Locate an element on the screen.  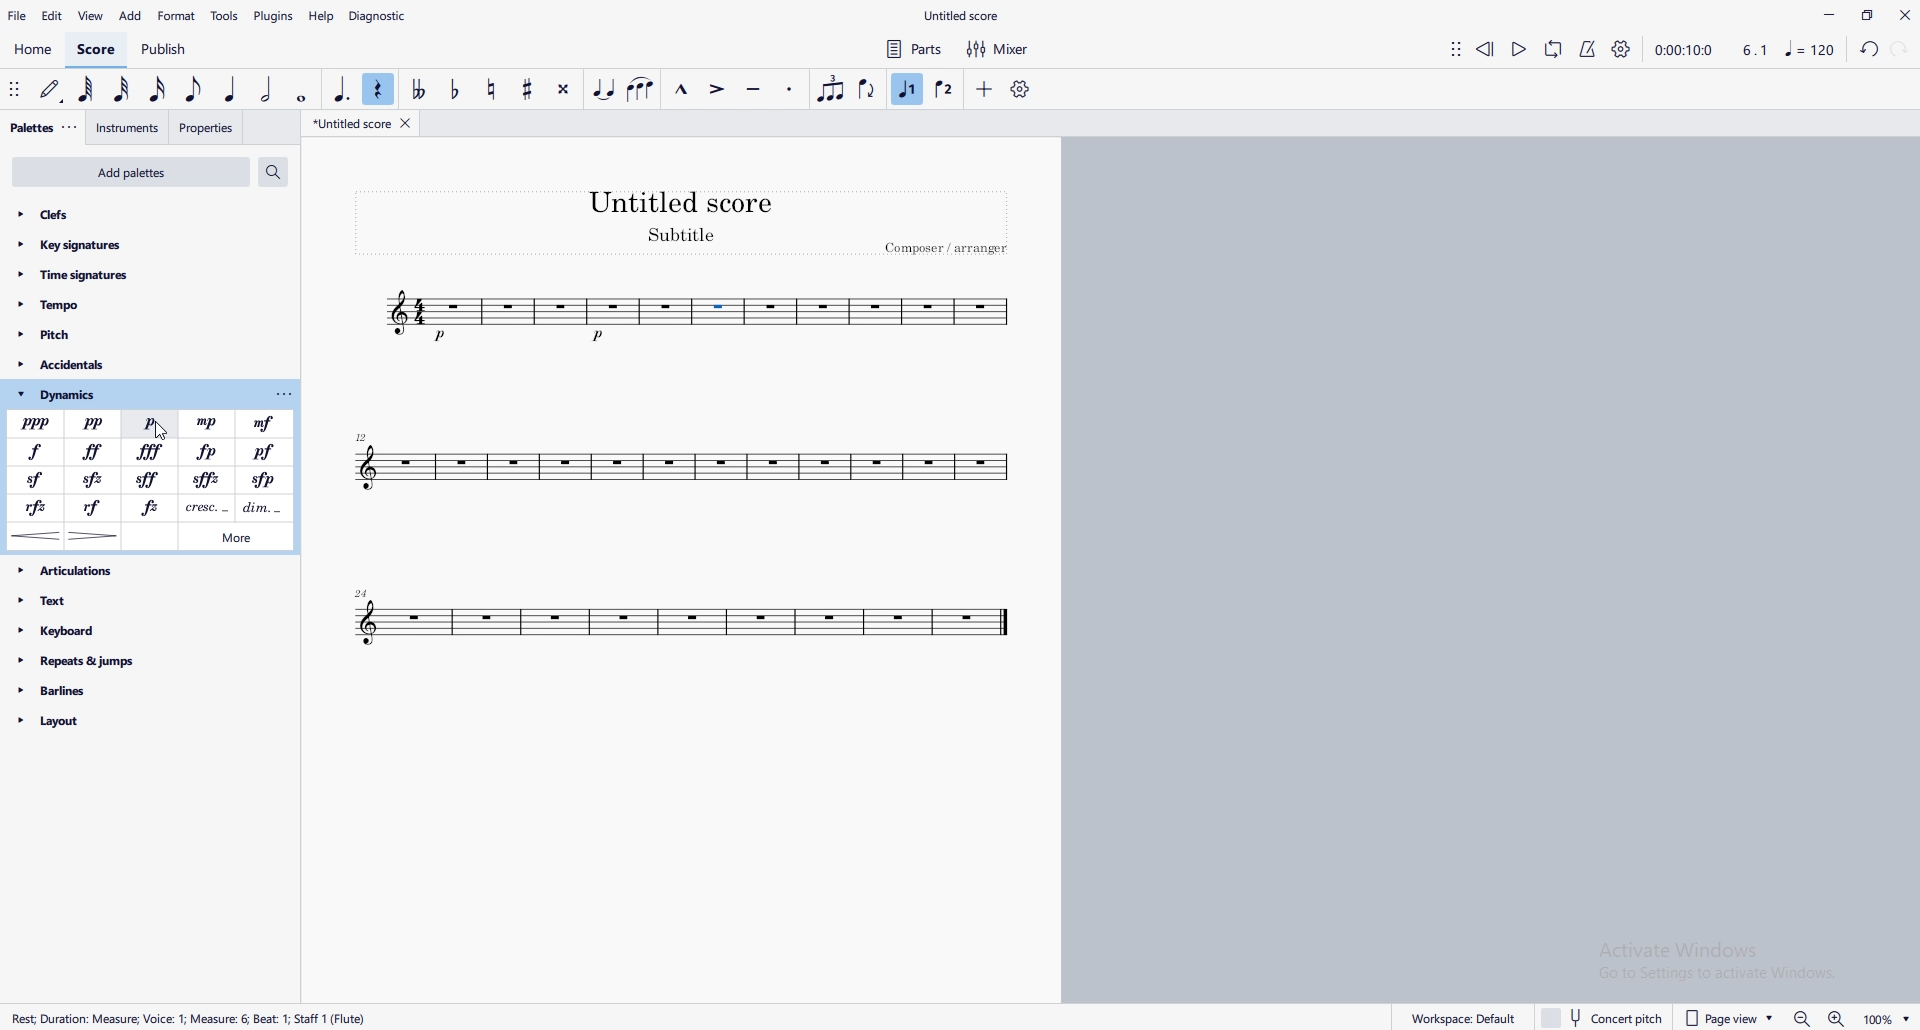
fortessimo is located at coordinates (94, 452).